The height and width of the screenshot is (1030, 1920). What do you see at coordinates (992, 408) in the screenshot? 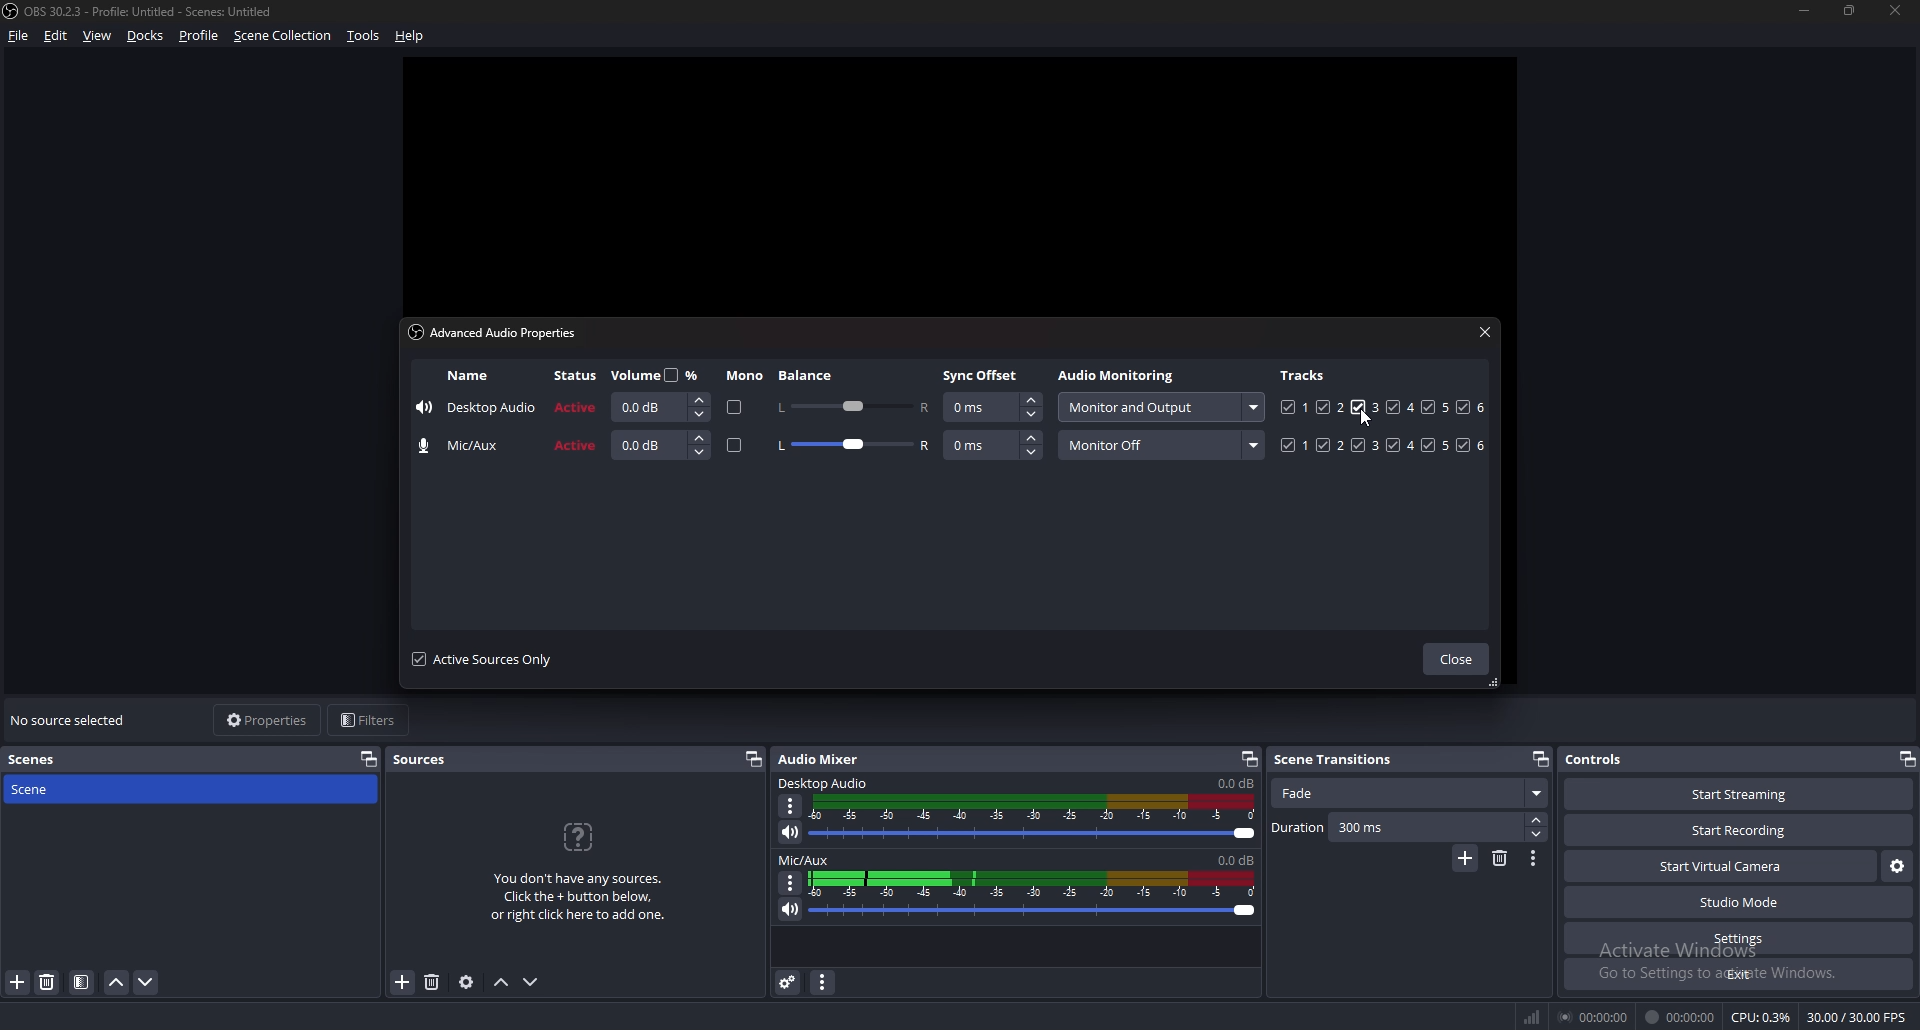
I see `sync offset input` at bounding box center [992, 408].